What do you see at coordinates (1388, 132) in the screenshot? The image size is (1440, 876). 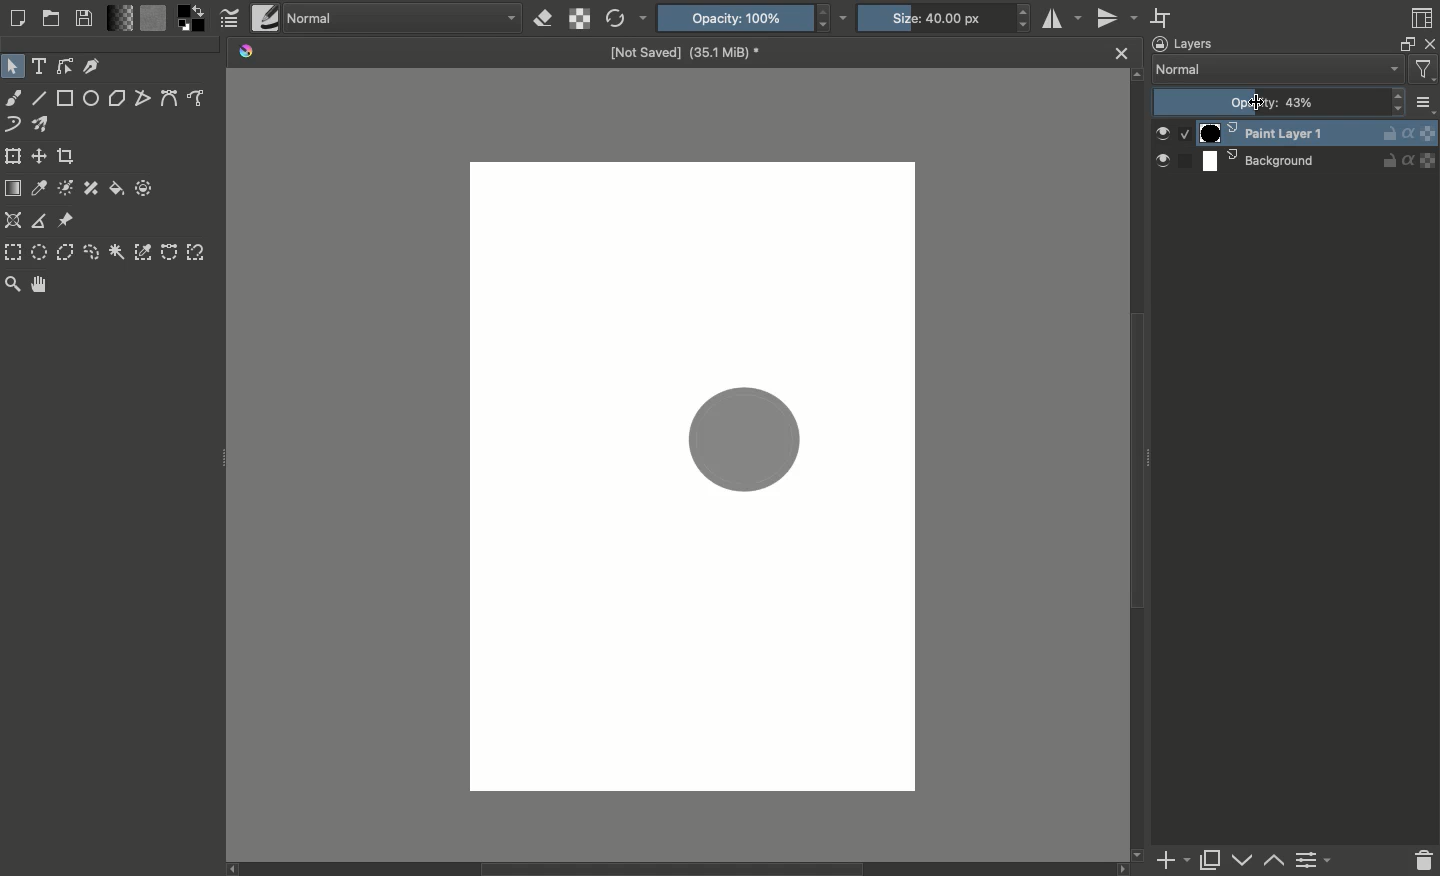 I see `Unlocked` at bounding box center [1388, 132].